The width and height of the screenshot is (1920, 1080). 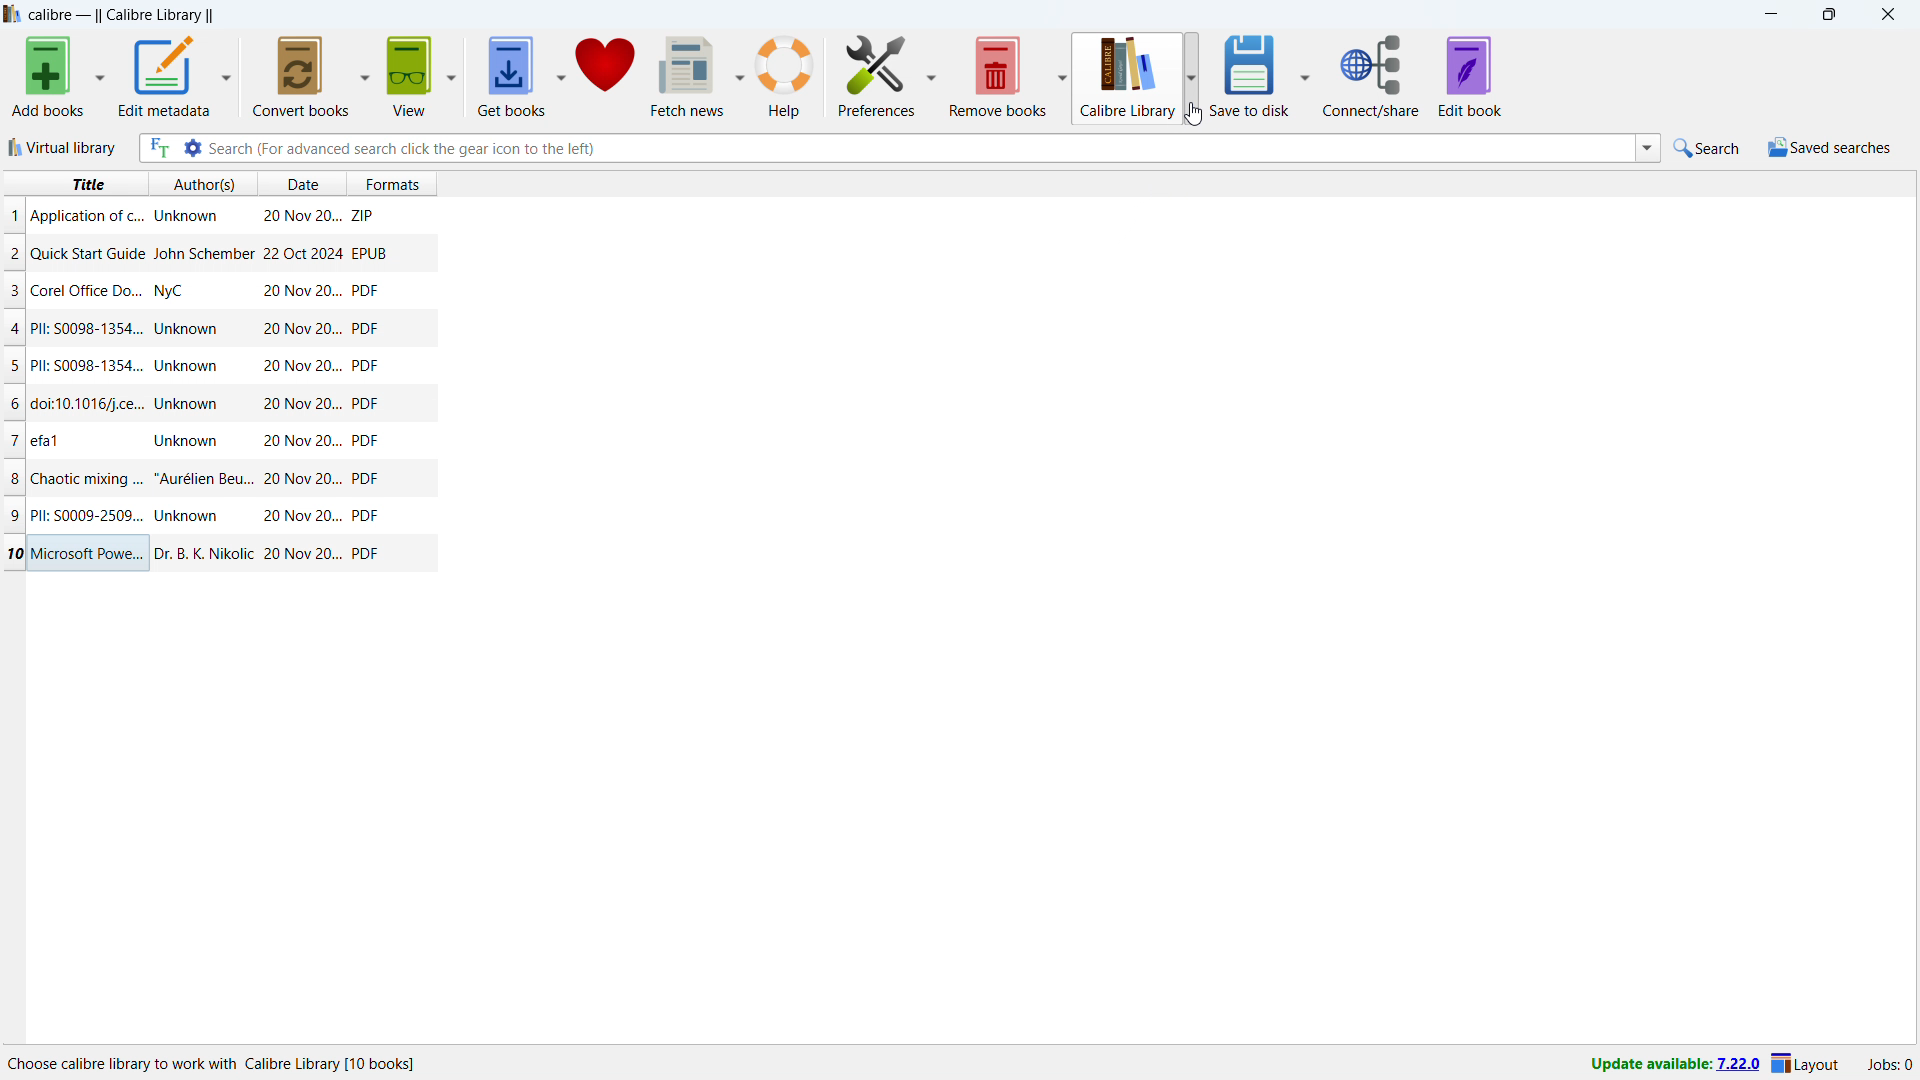 What do you see at coordinates (300, 253) in the screenshot?
I see `Date` at bounding box center [300, 253].